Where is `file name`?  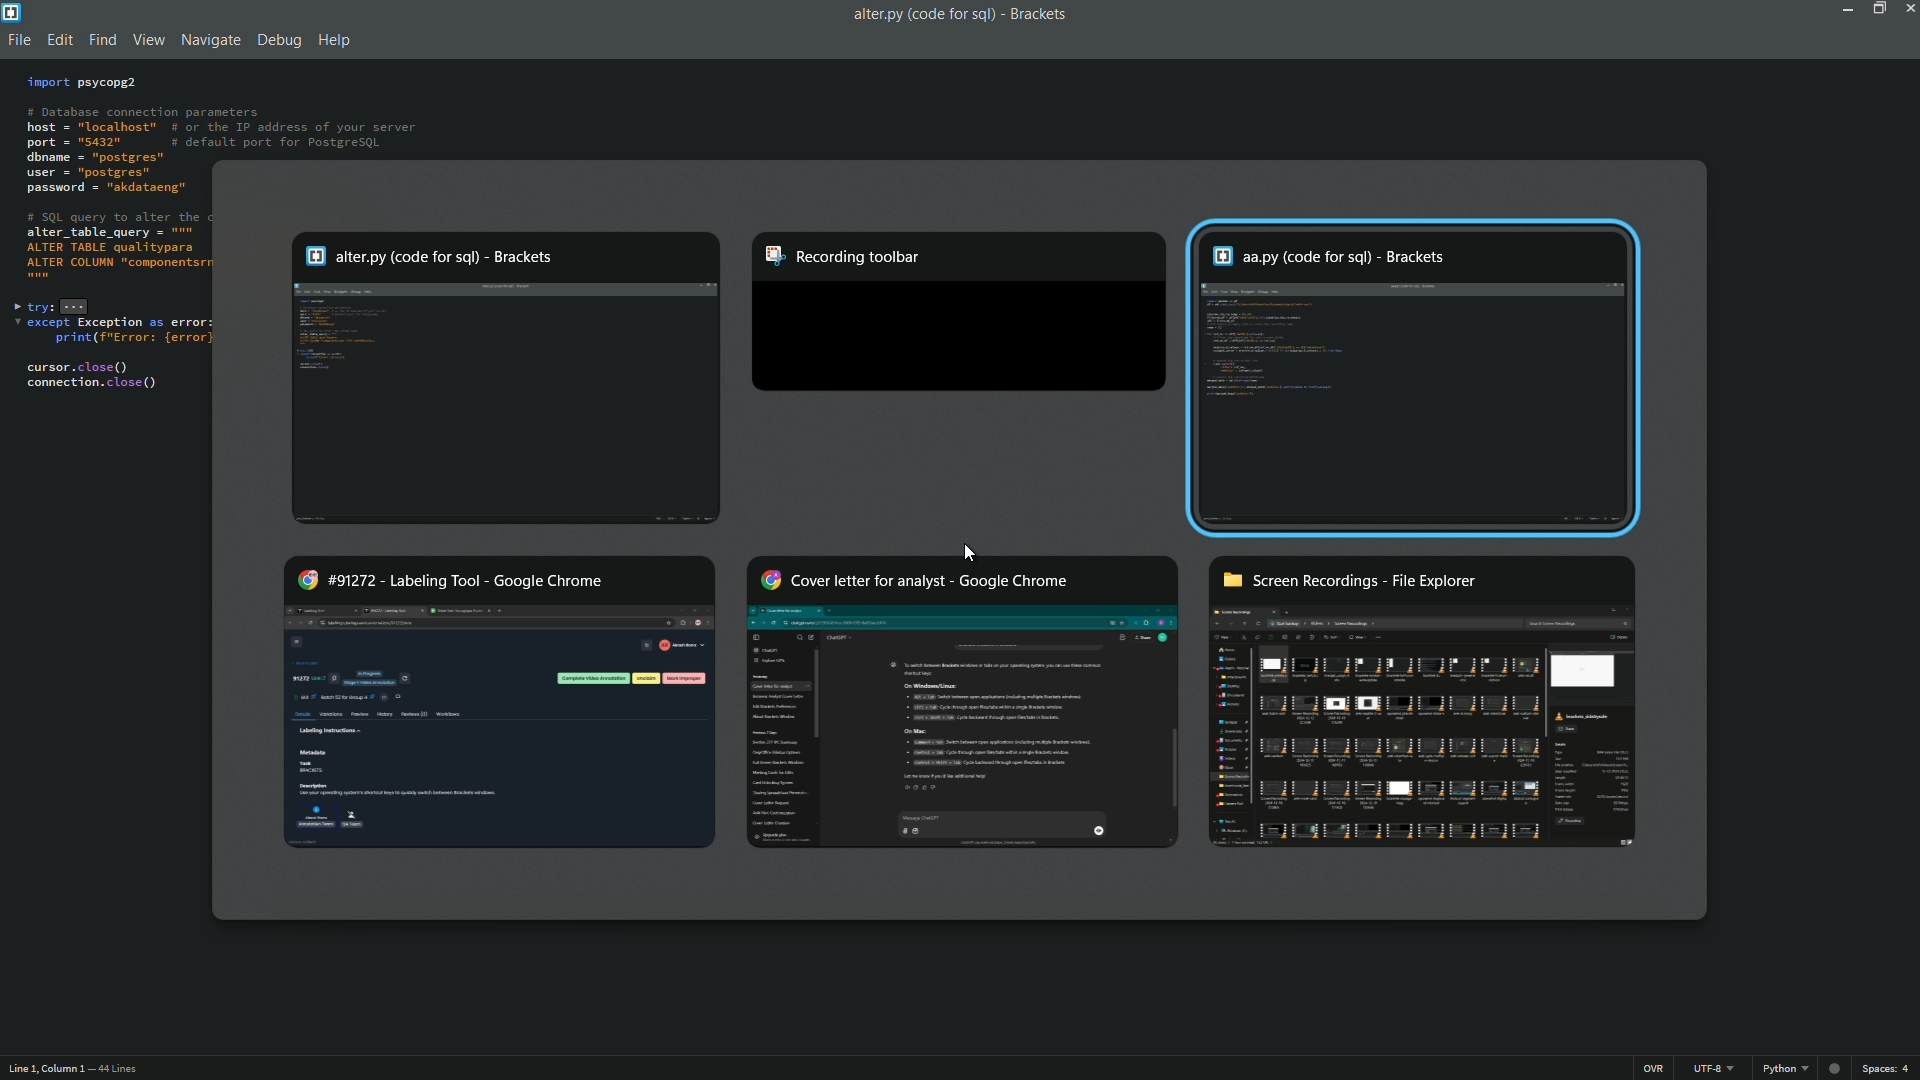
file name is located at coordinates (919, 15).